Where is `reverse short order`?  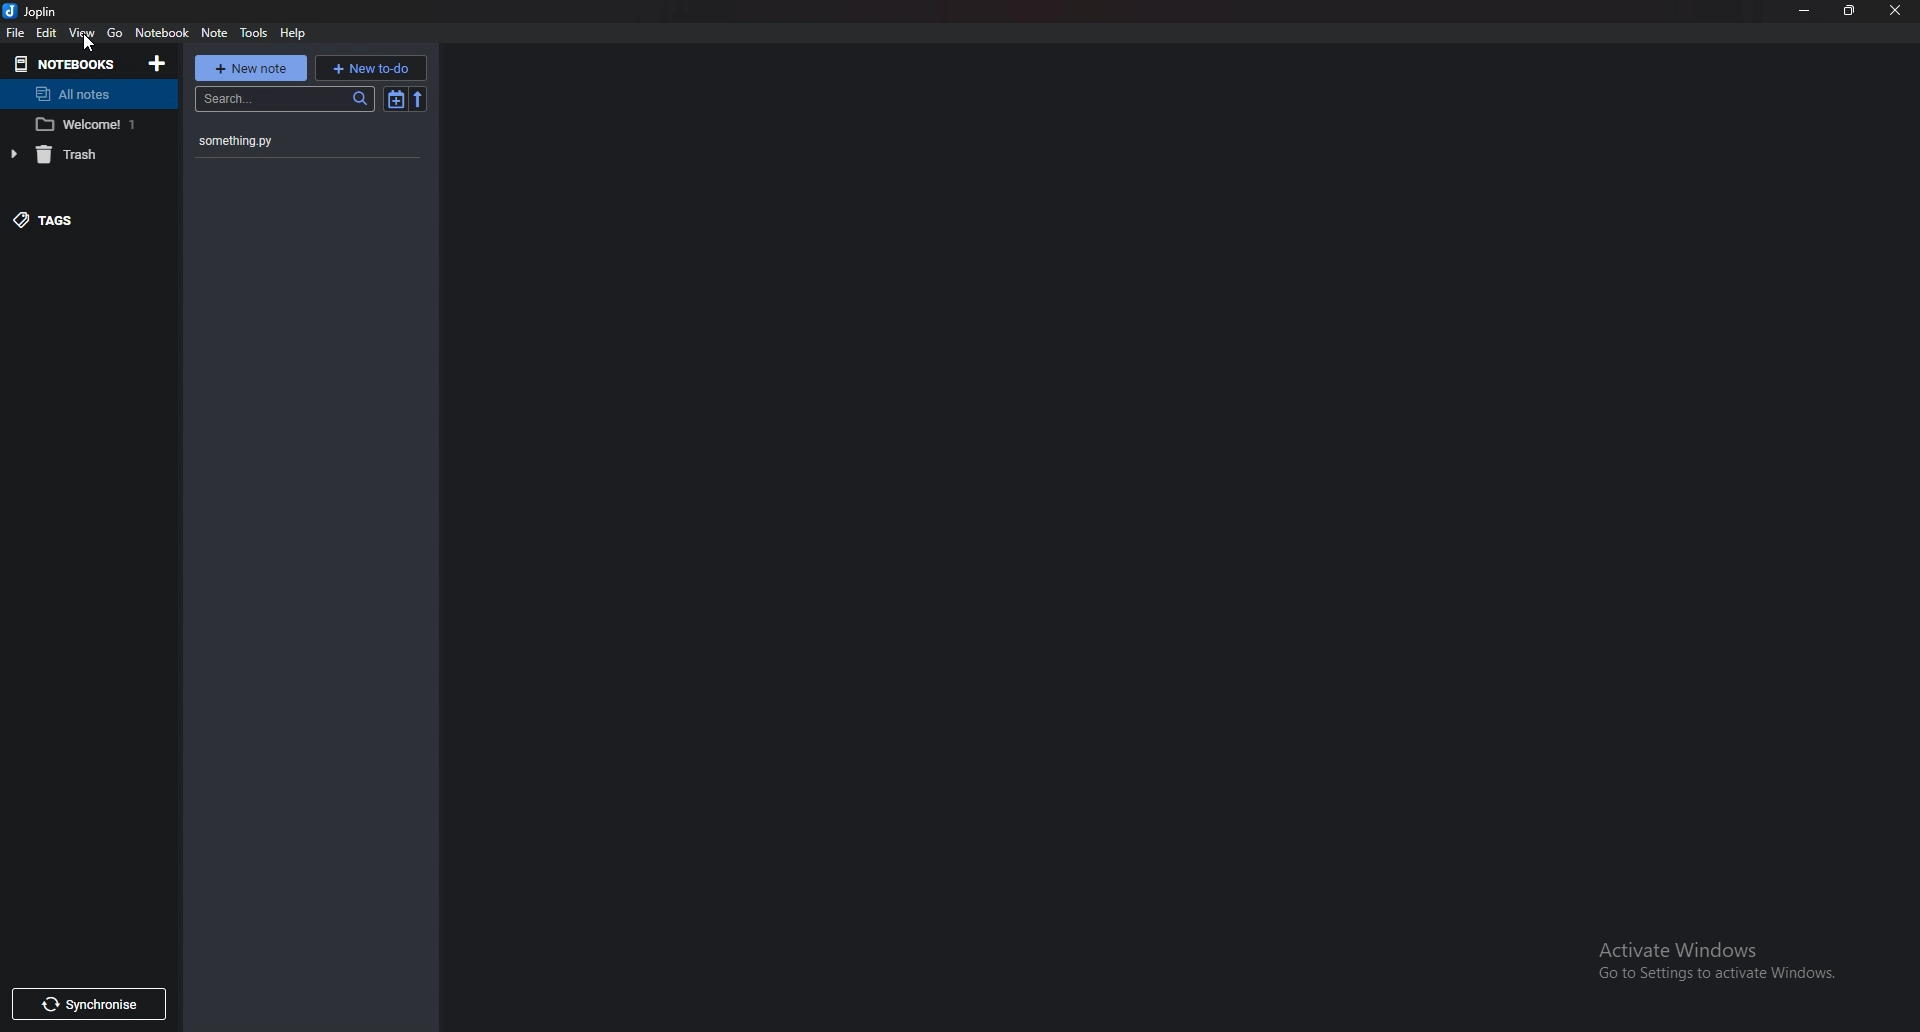 reverse short order is located at coordinates (419, 100).